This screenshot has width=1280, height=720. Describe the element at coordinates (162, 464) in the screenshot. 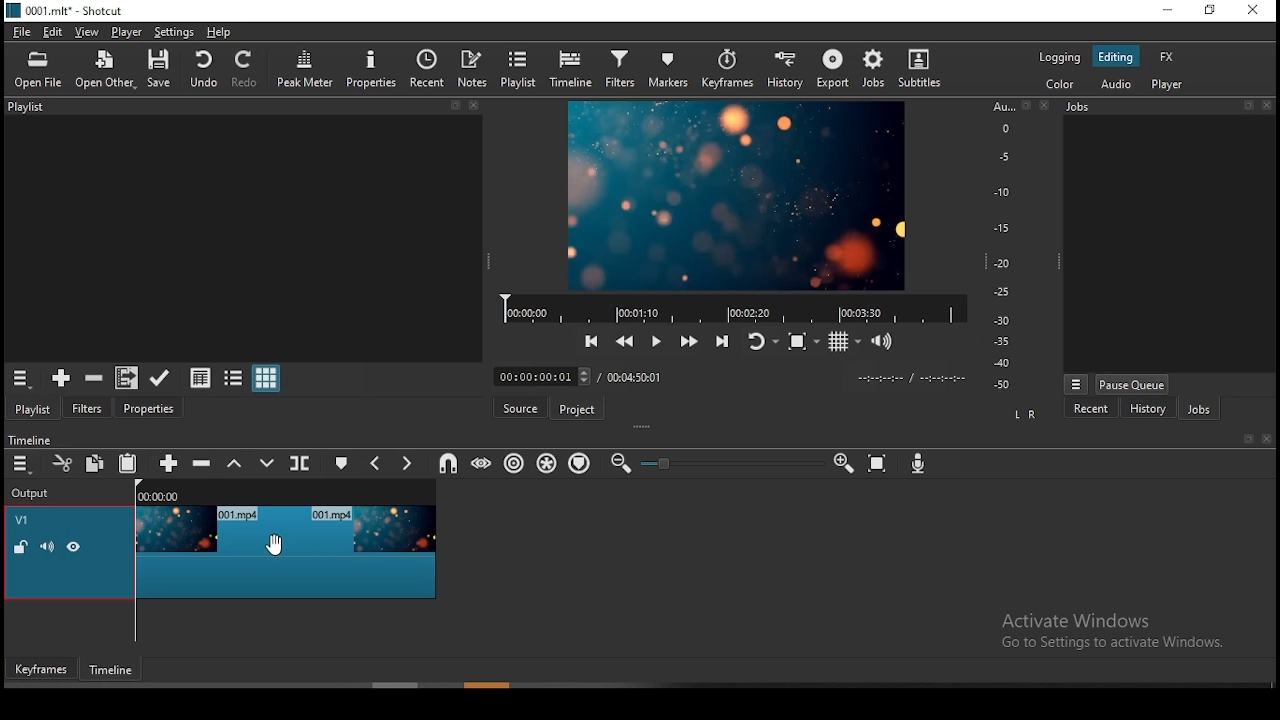

I see `append` at that location.